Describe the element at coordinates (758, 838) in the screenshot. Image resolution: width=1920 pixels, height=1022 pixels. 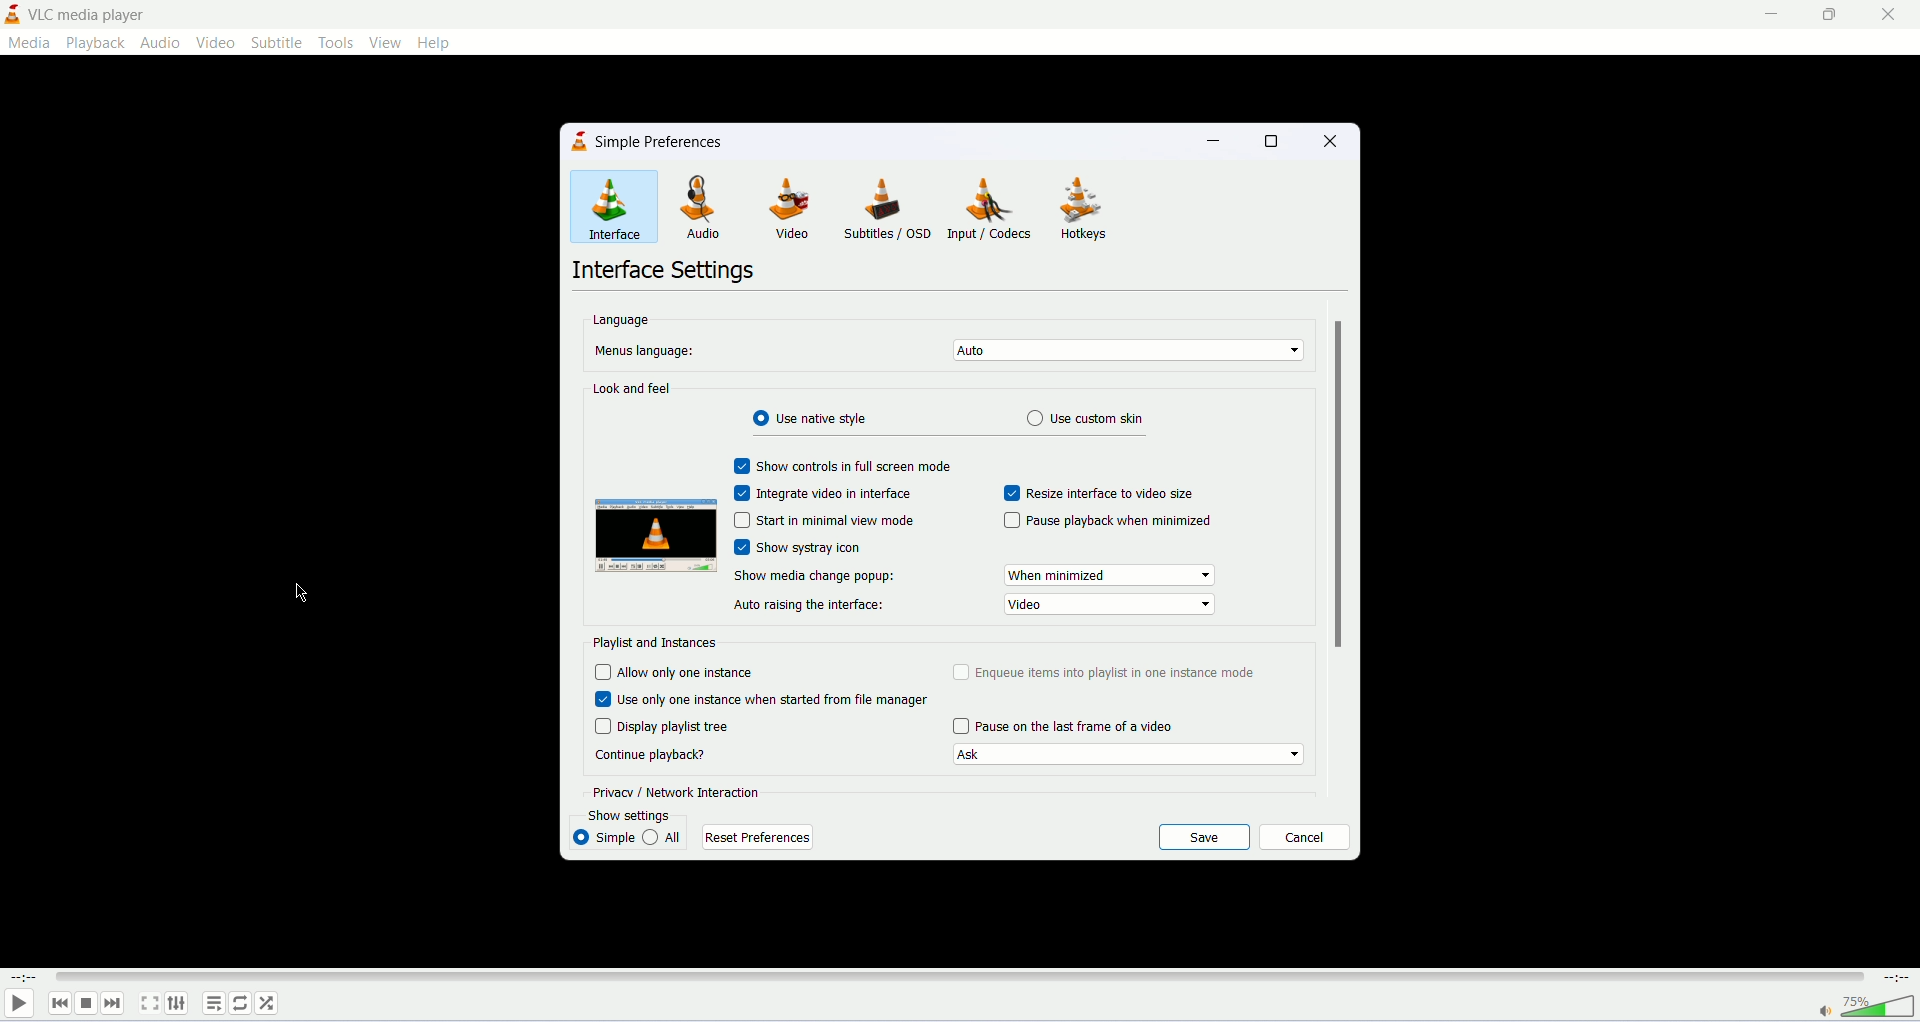
I see `reset preferences` at that location.